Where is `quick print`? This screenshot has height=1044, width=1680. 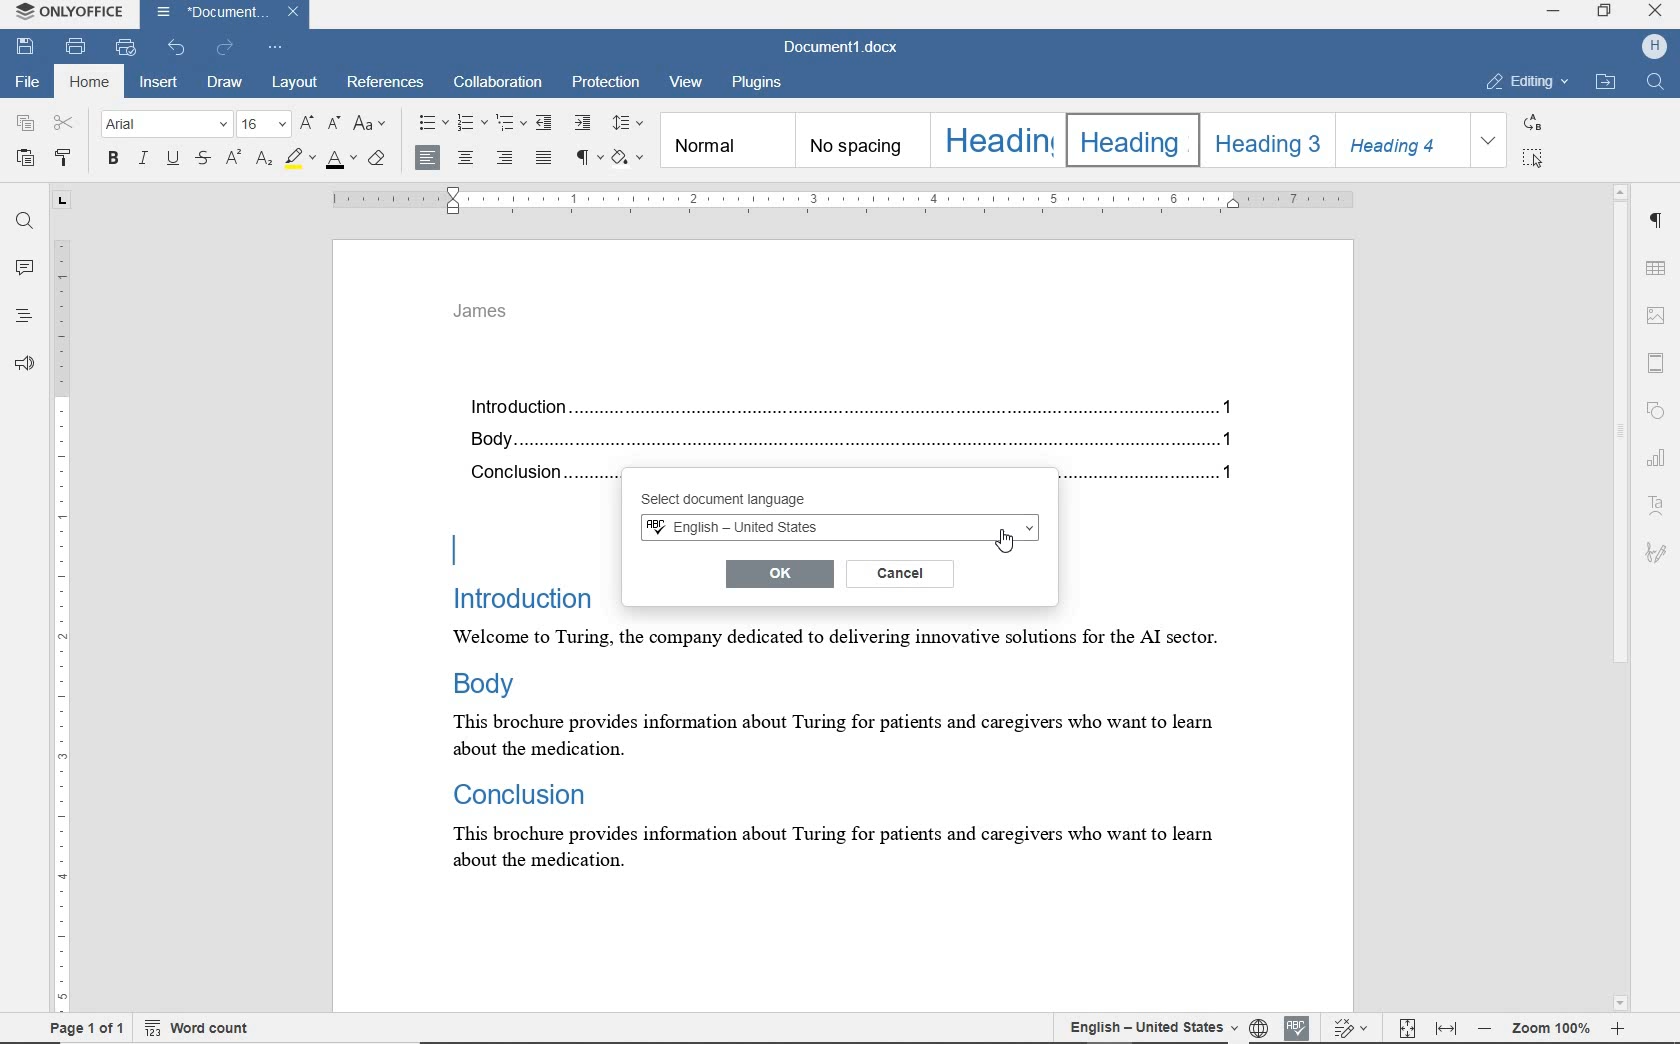
quick print is located at coordinates (126, 48).